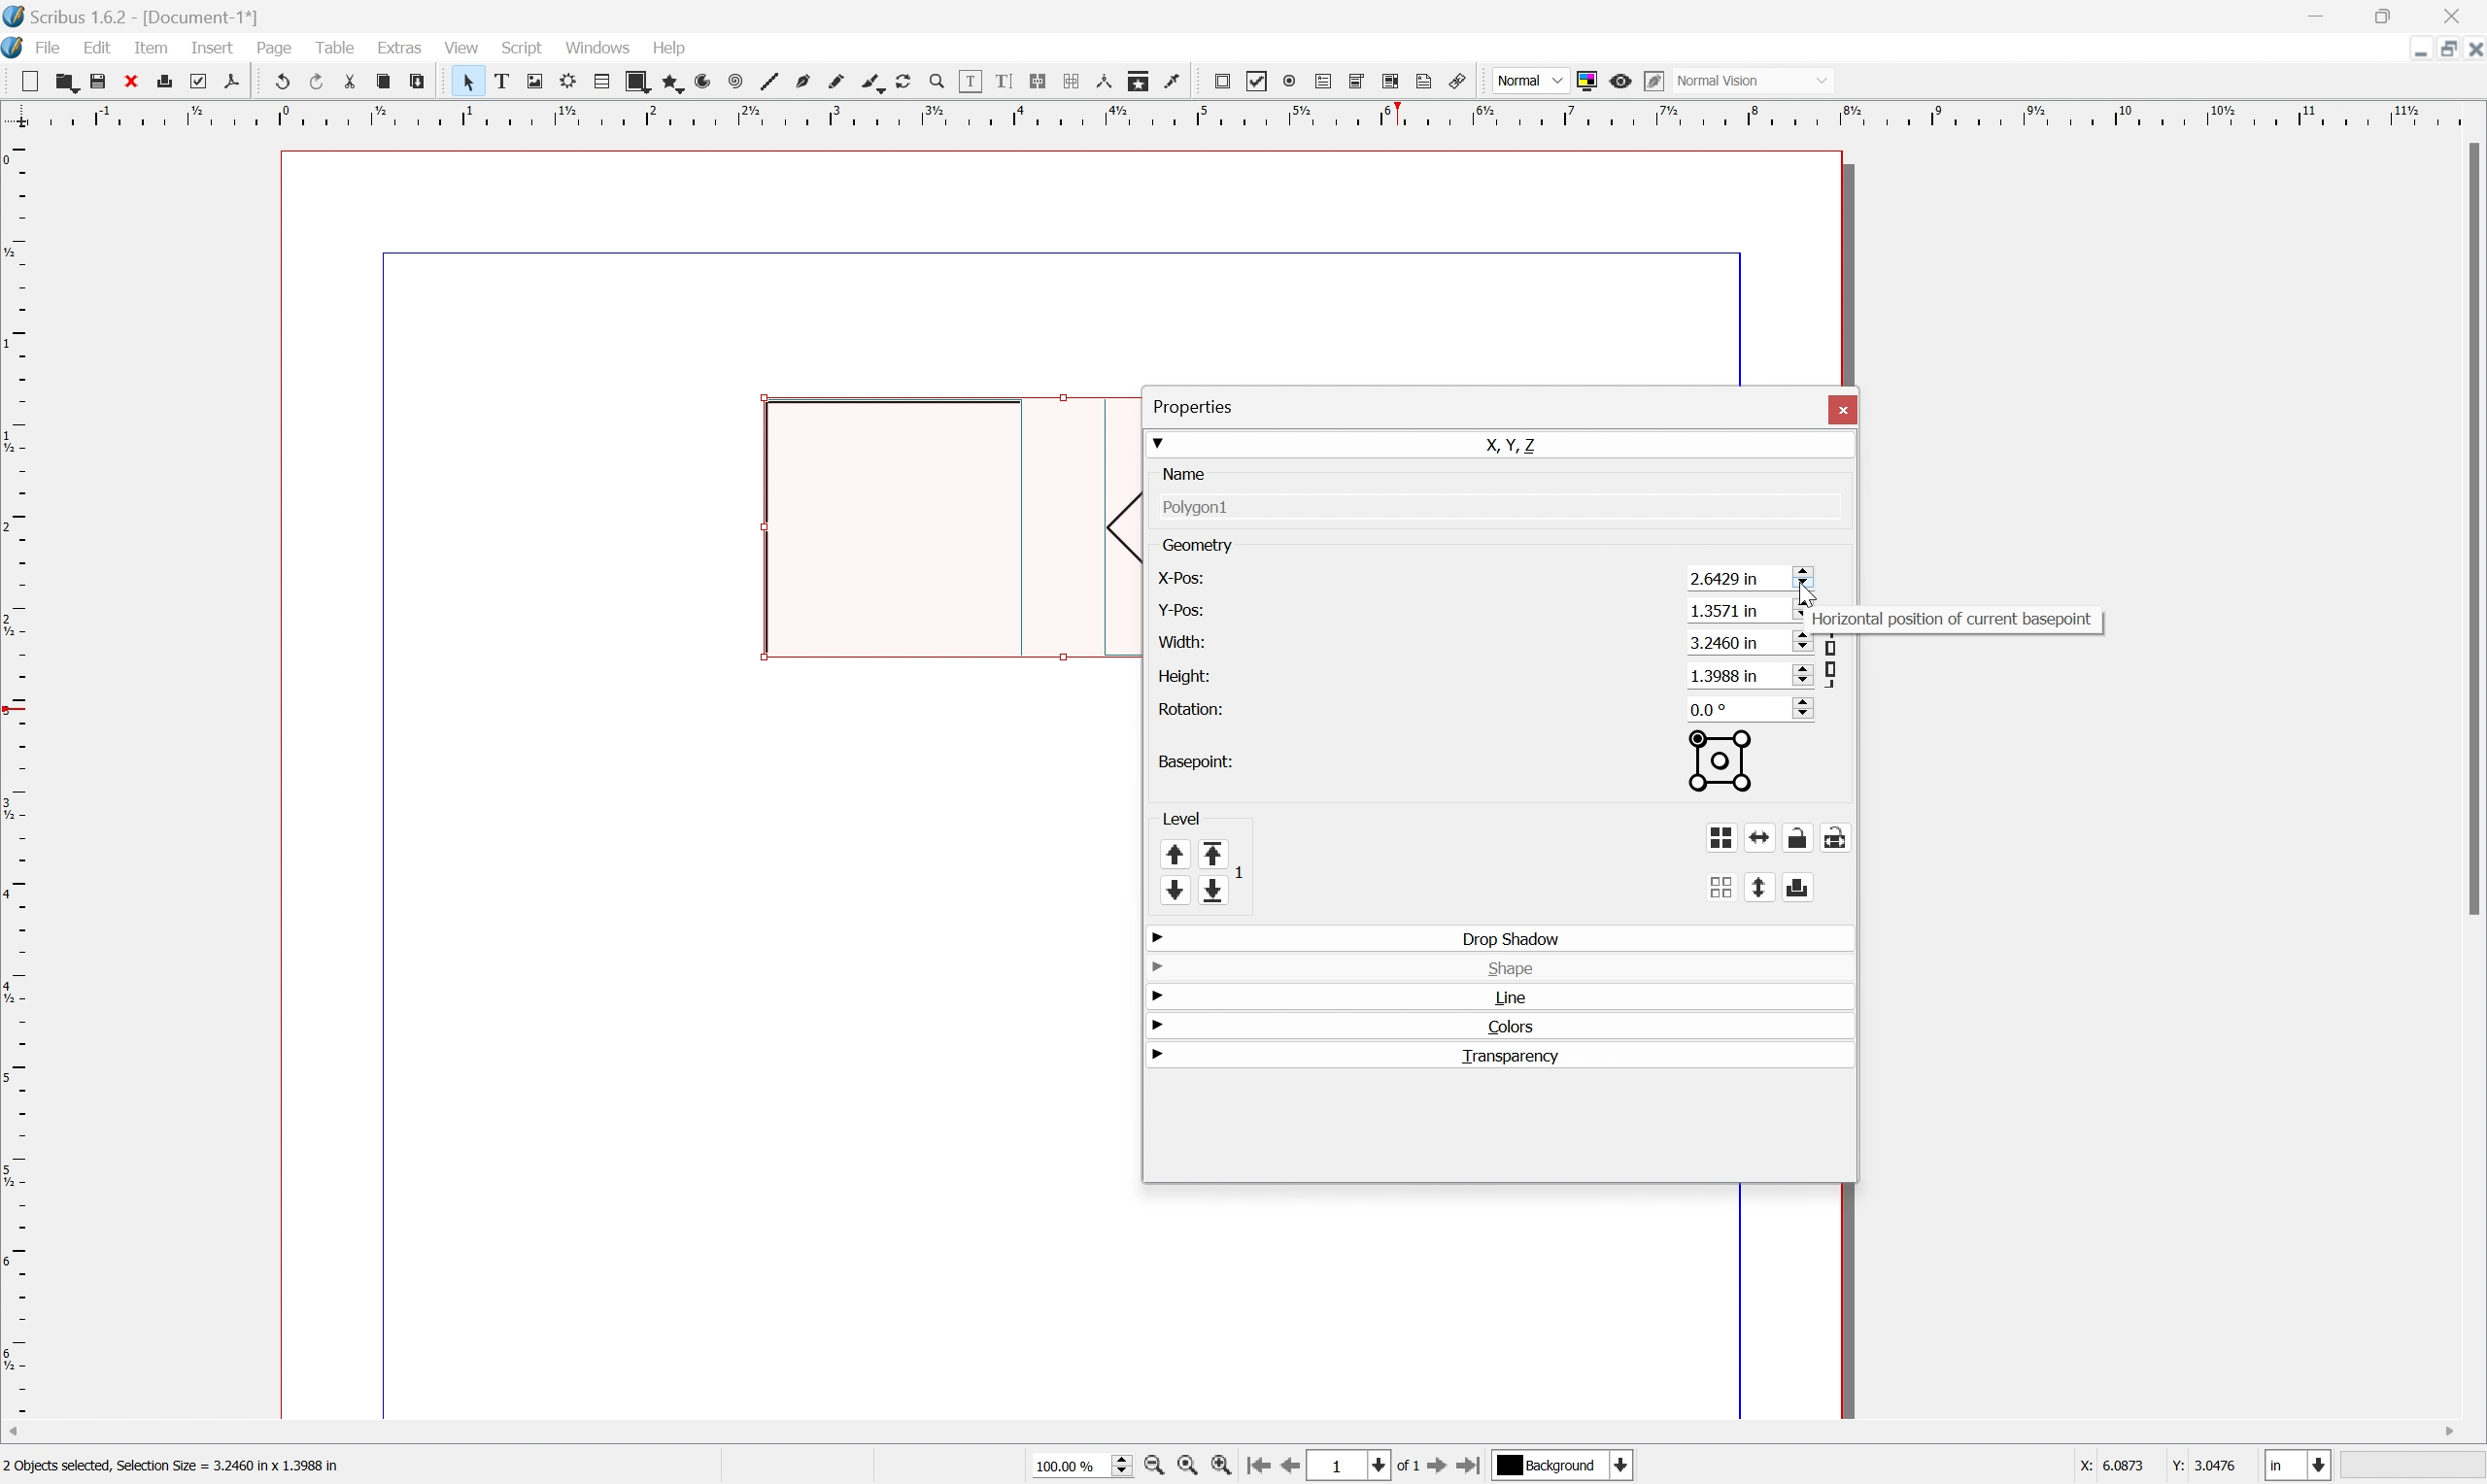  I want to click on link text frames, so click(1037, 81).